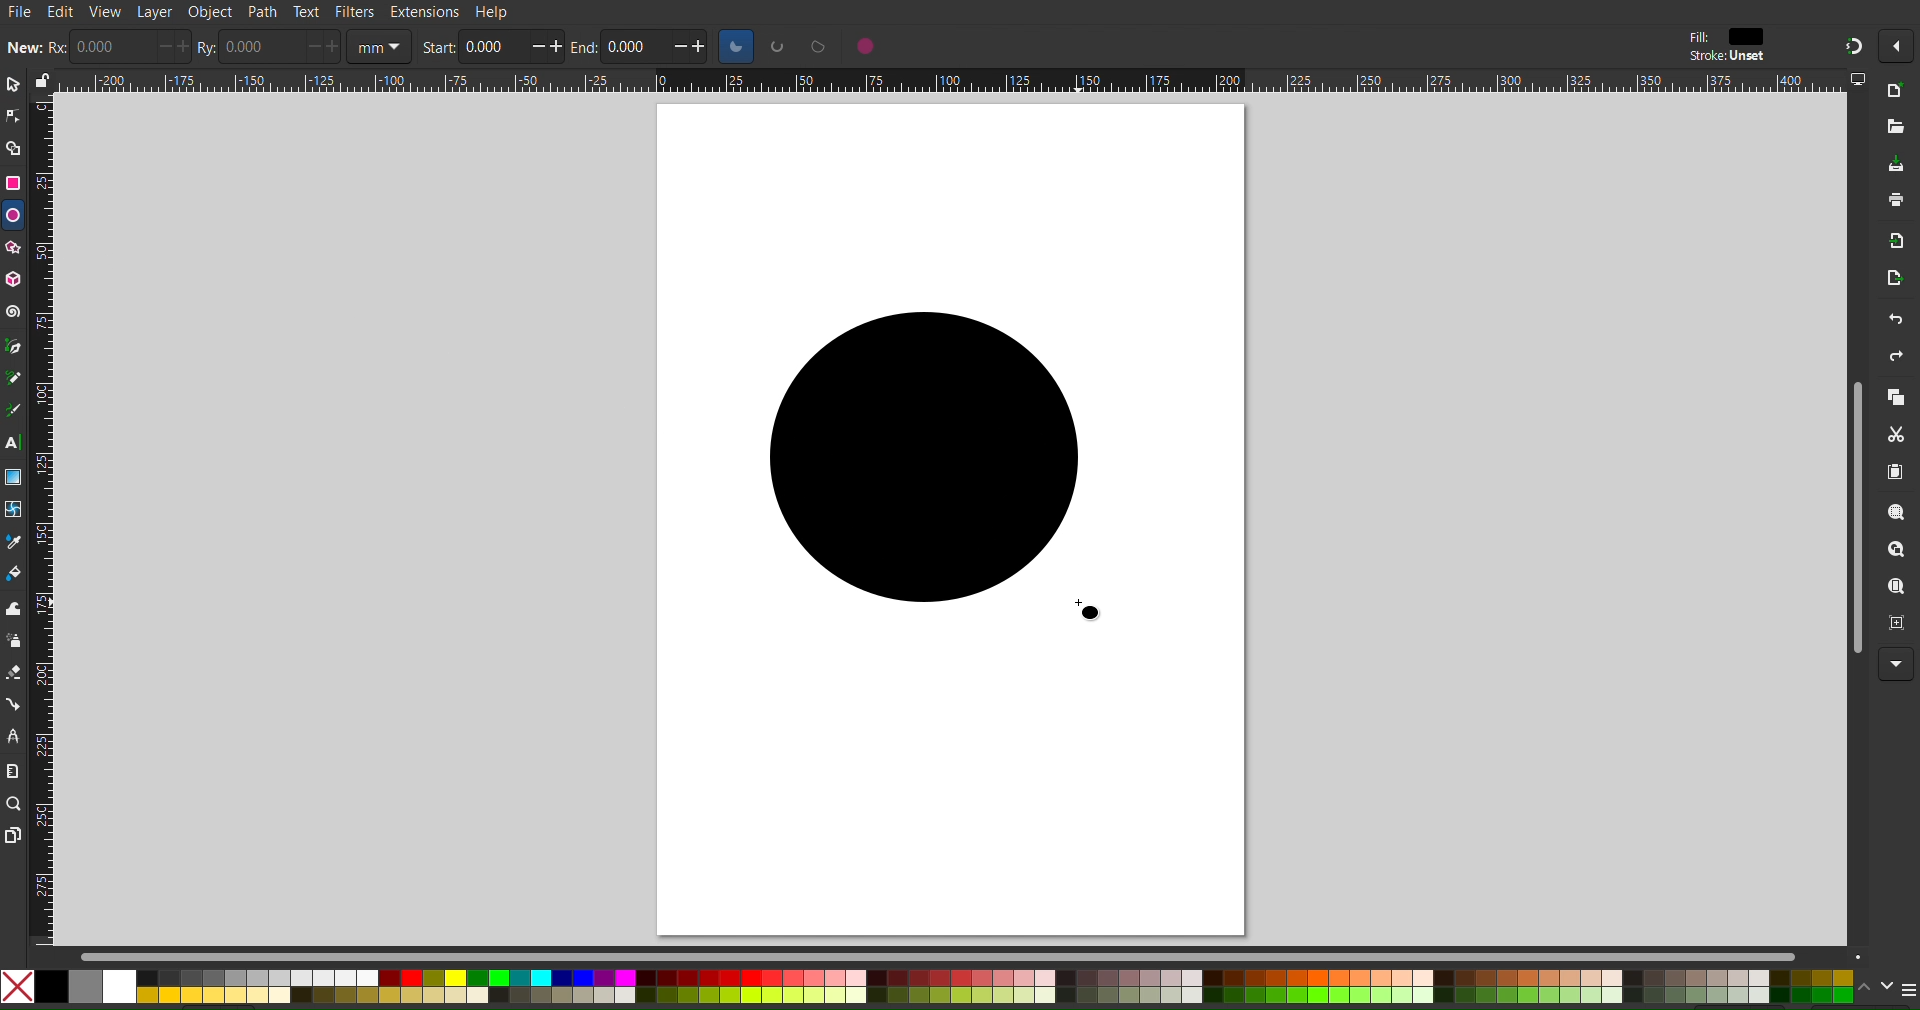  I want to click on Zoom Page Center, so click(1896, 624).